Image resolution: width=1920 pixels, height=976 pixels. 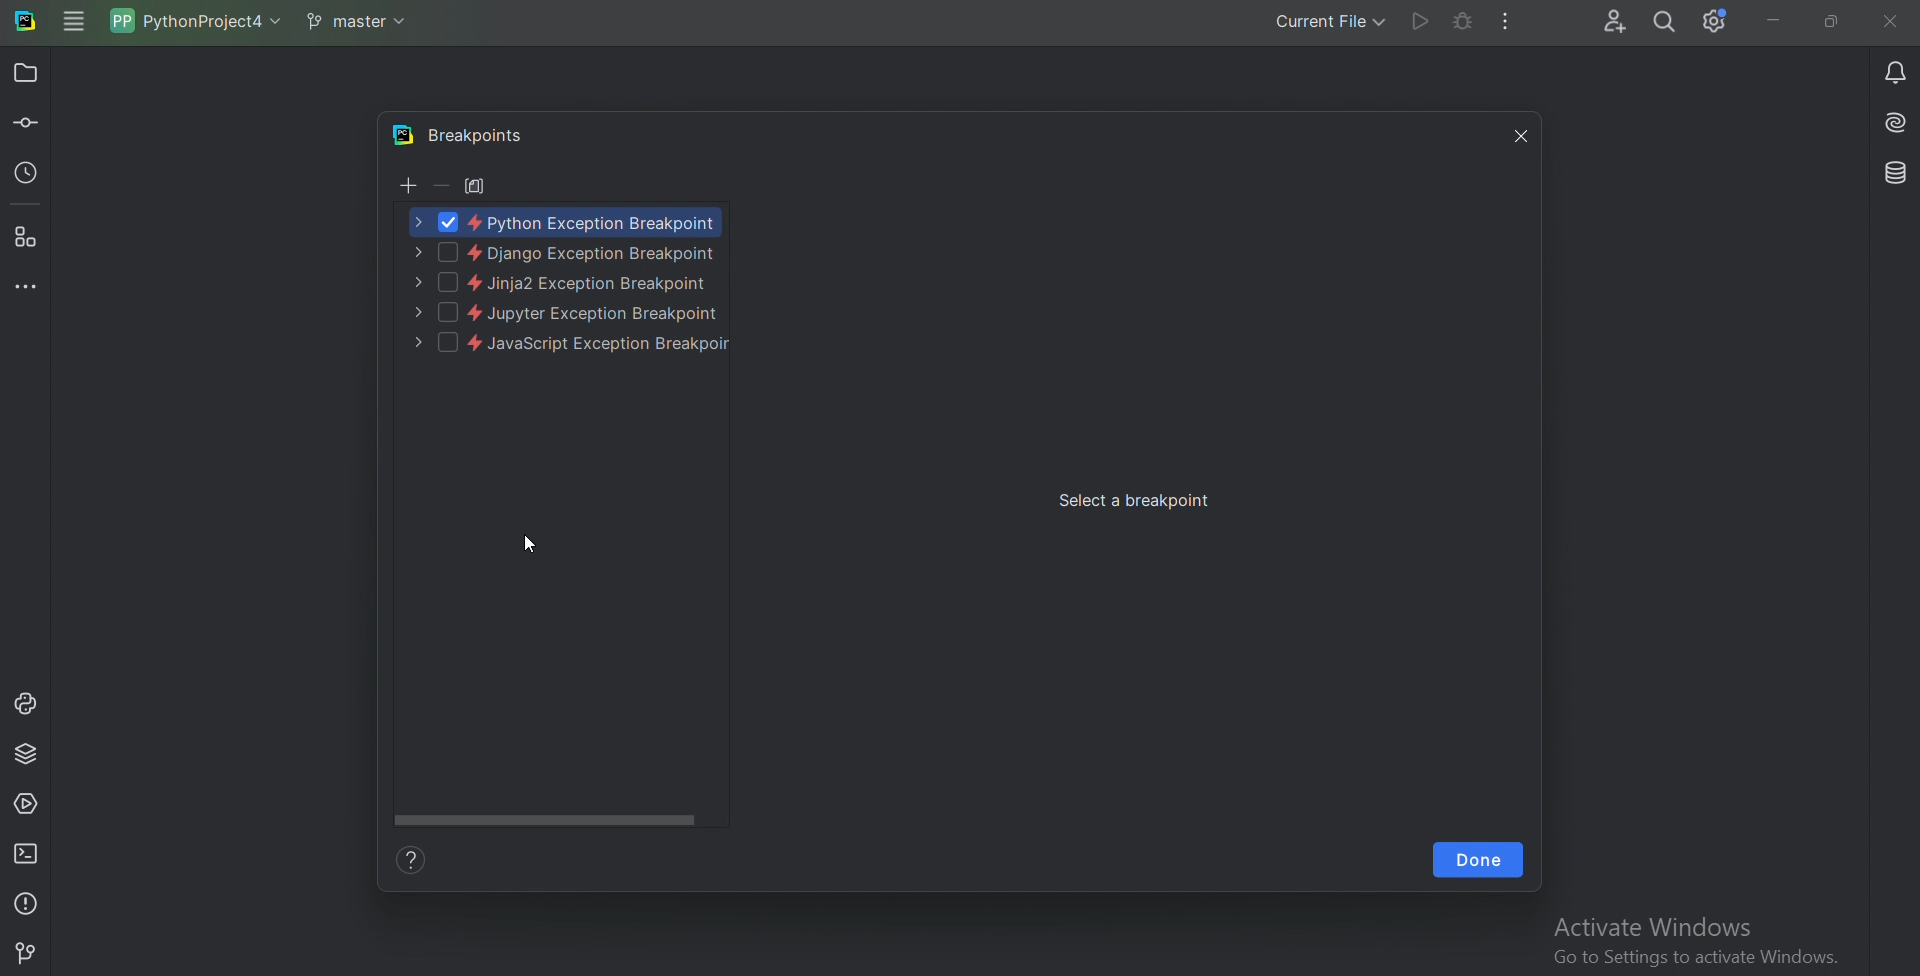 I want to click on Windows information, so click(x=1693, y=942).